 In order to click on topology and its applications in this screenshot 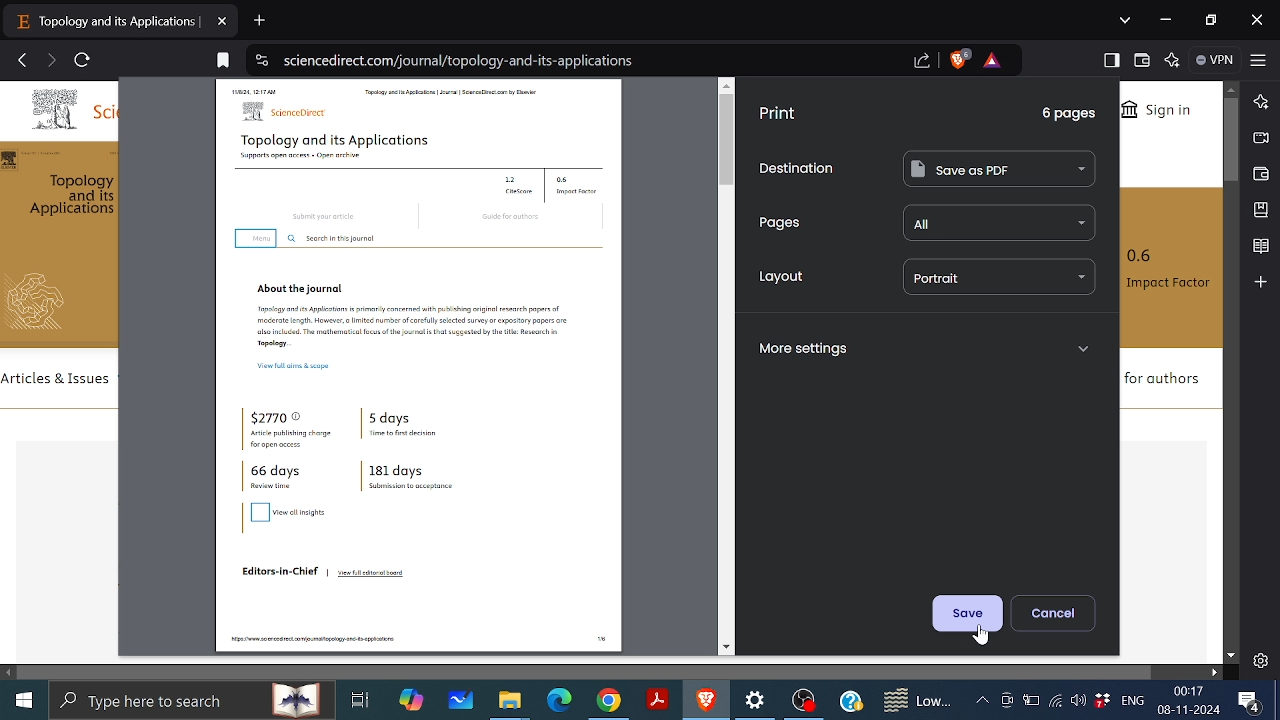, I will do `click(60, 243)`.